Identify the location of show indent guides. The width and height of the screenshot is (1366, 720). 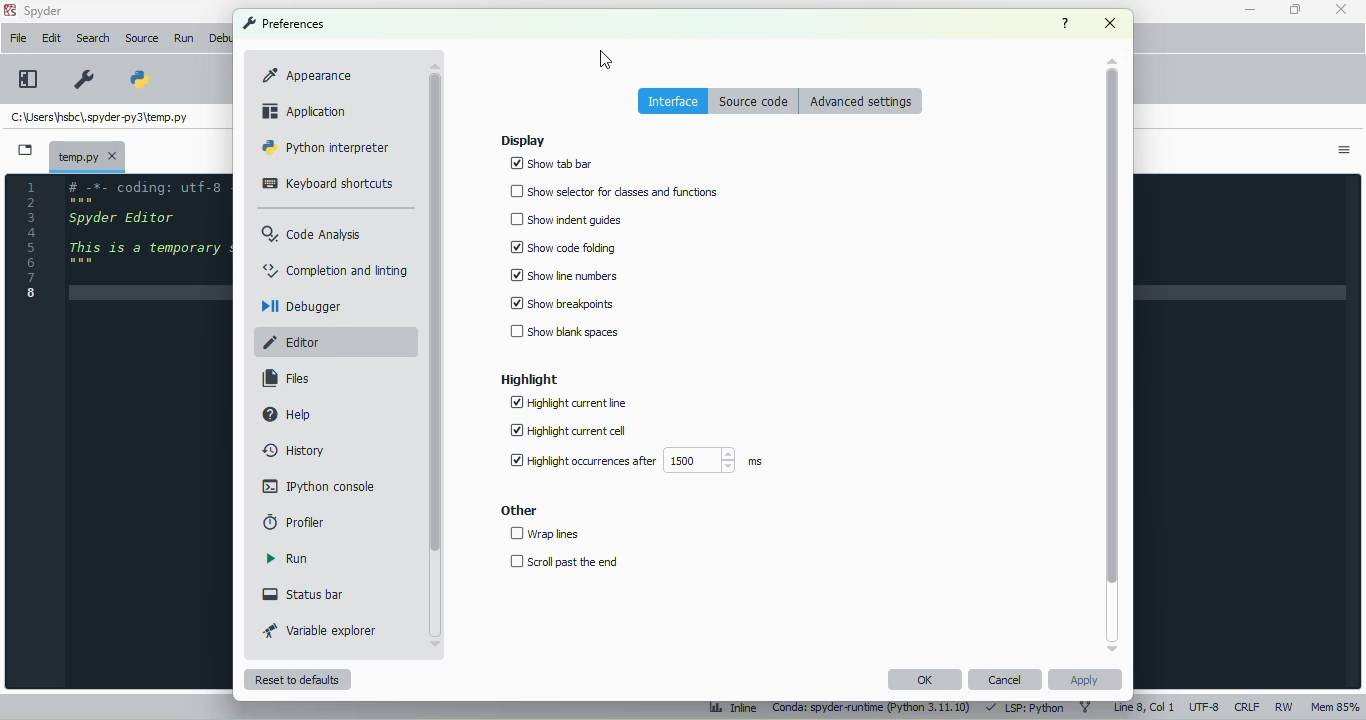
(568, 219).